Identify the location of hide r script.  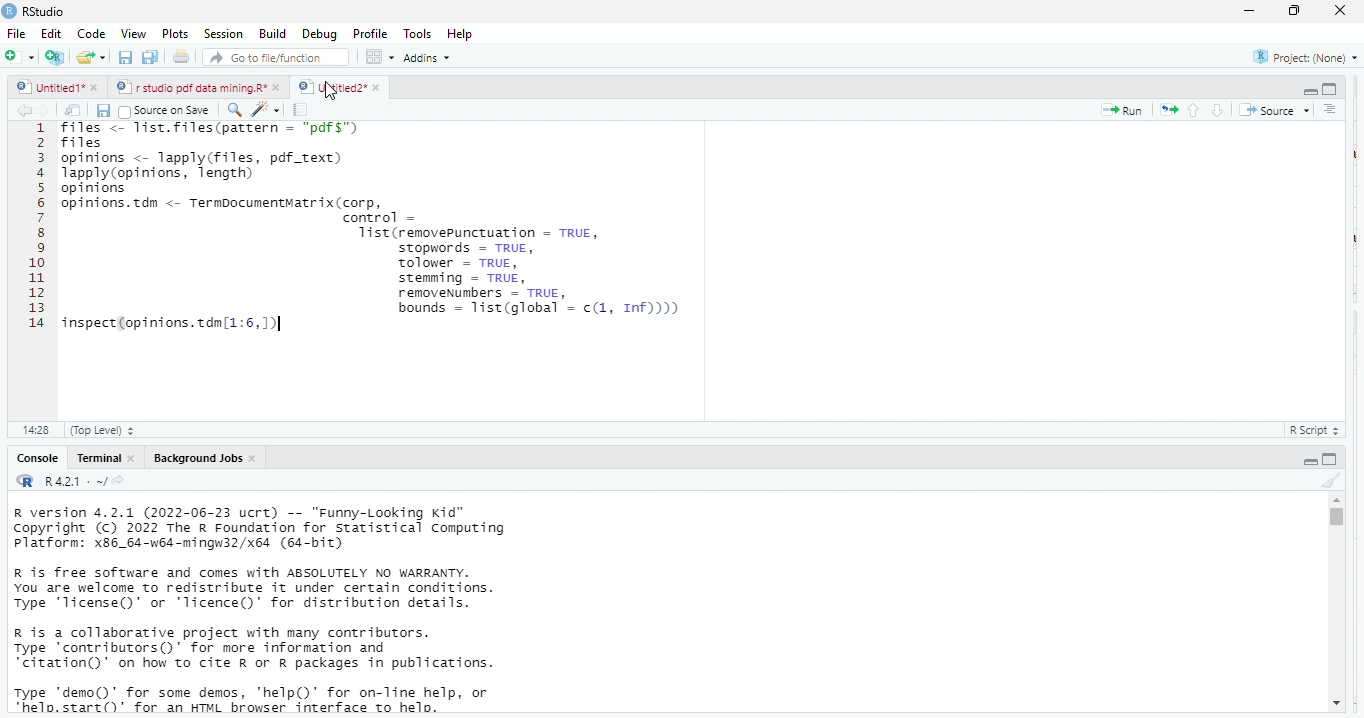
(1311, 460).